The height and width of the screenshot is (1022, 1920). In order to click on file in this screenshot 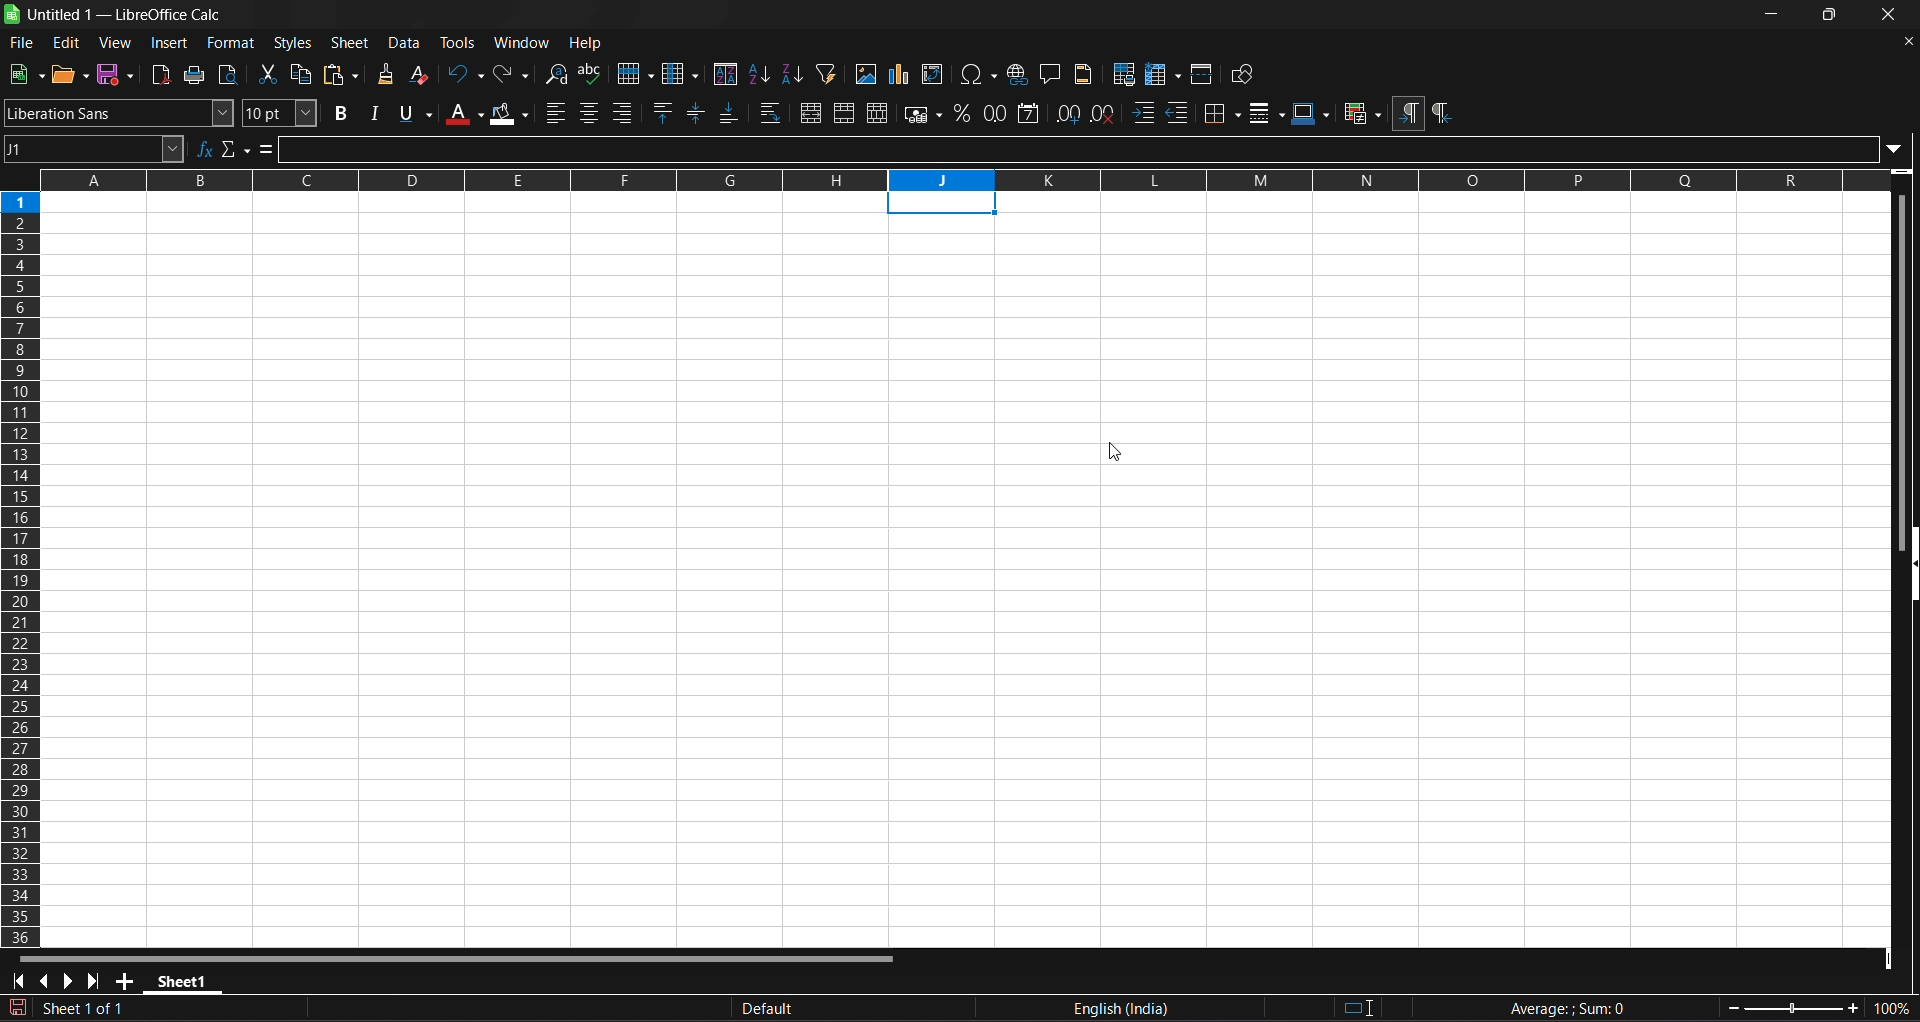, I will do `click(23, 44)`.